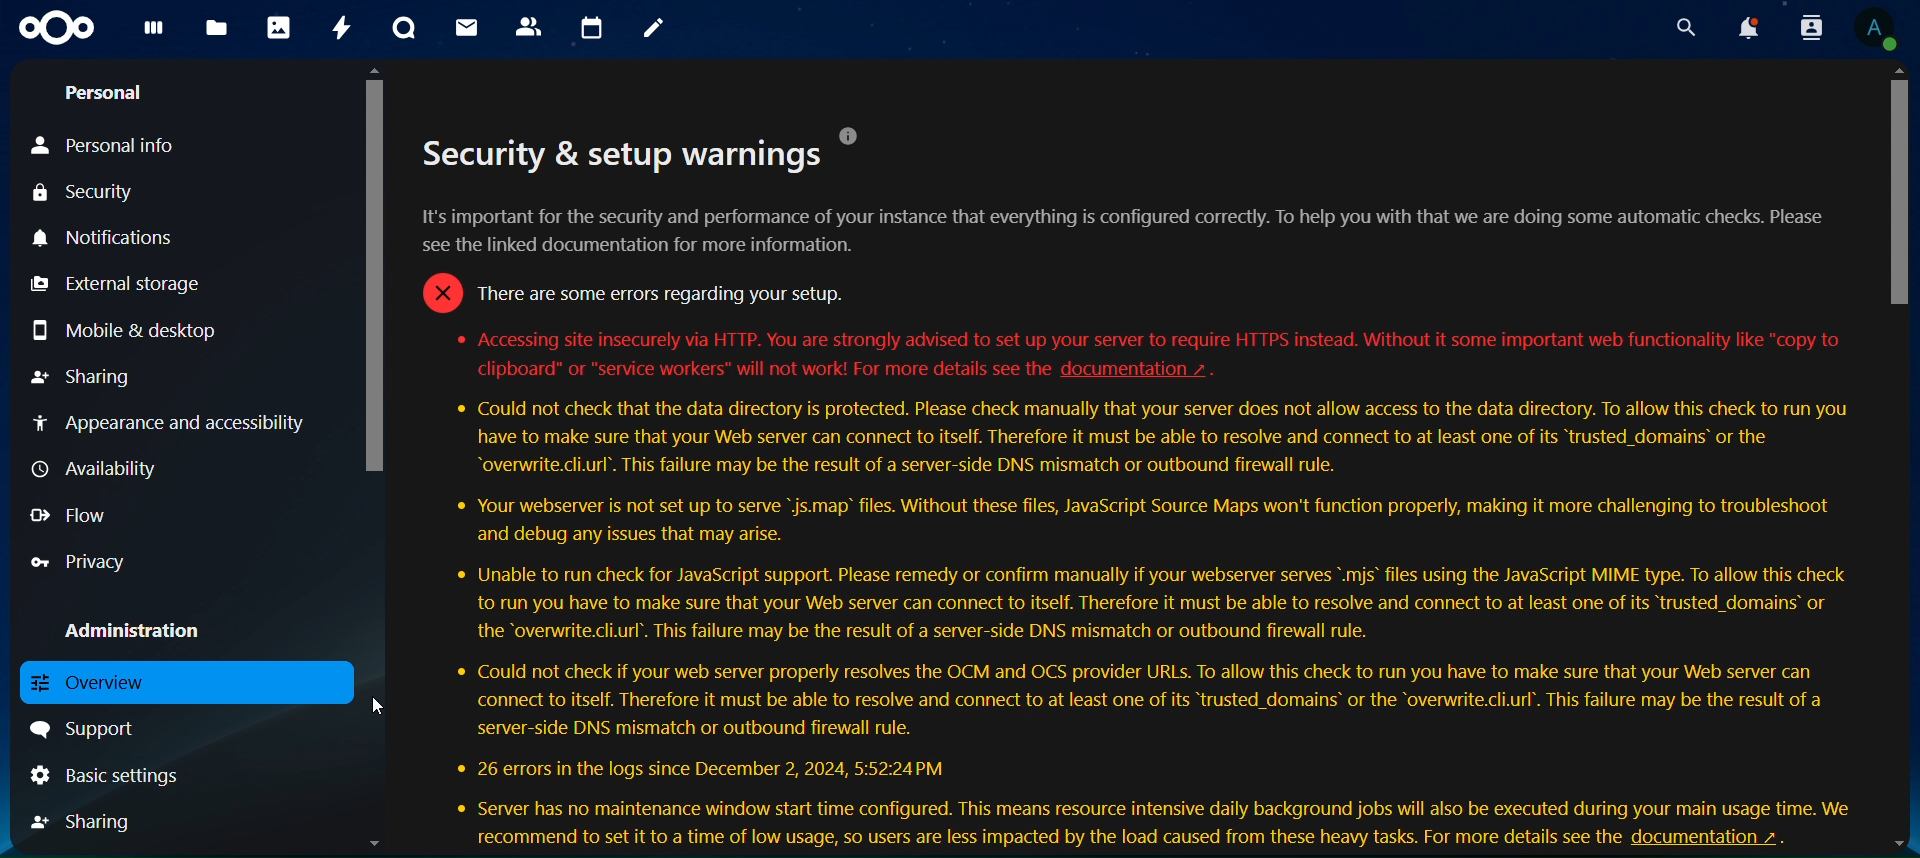 This screenshot has width=1920, height=858. I want to click on files, so click(216, 30).